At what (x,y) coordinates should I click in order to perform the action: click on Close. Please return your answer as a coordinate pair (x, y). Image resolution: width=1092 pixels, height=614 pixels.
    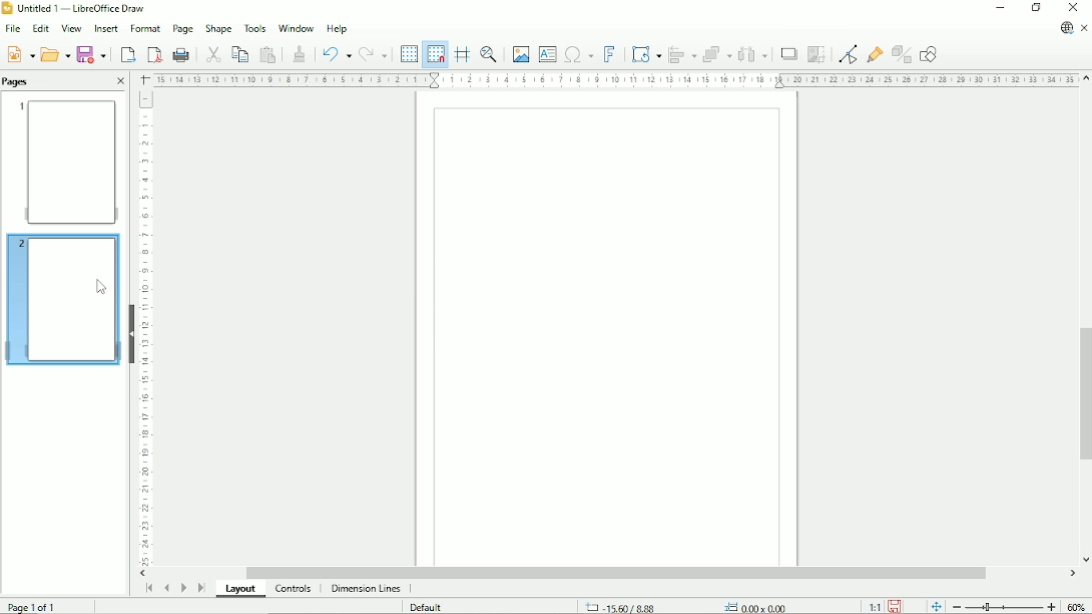
    Looking at the image, I should click on (120, 82).